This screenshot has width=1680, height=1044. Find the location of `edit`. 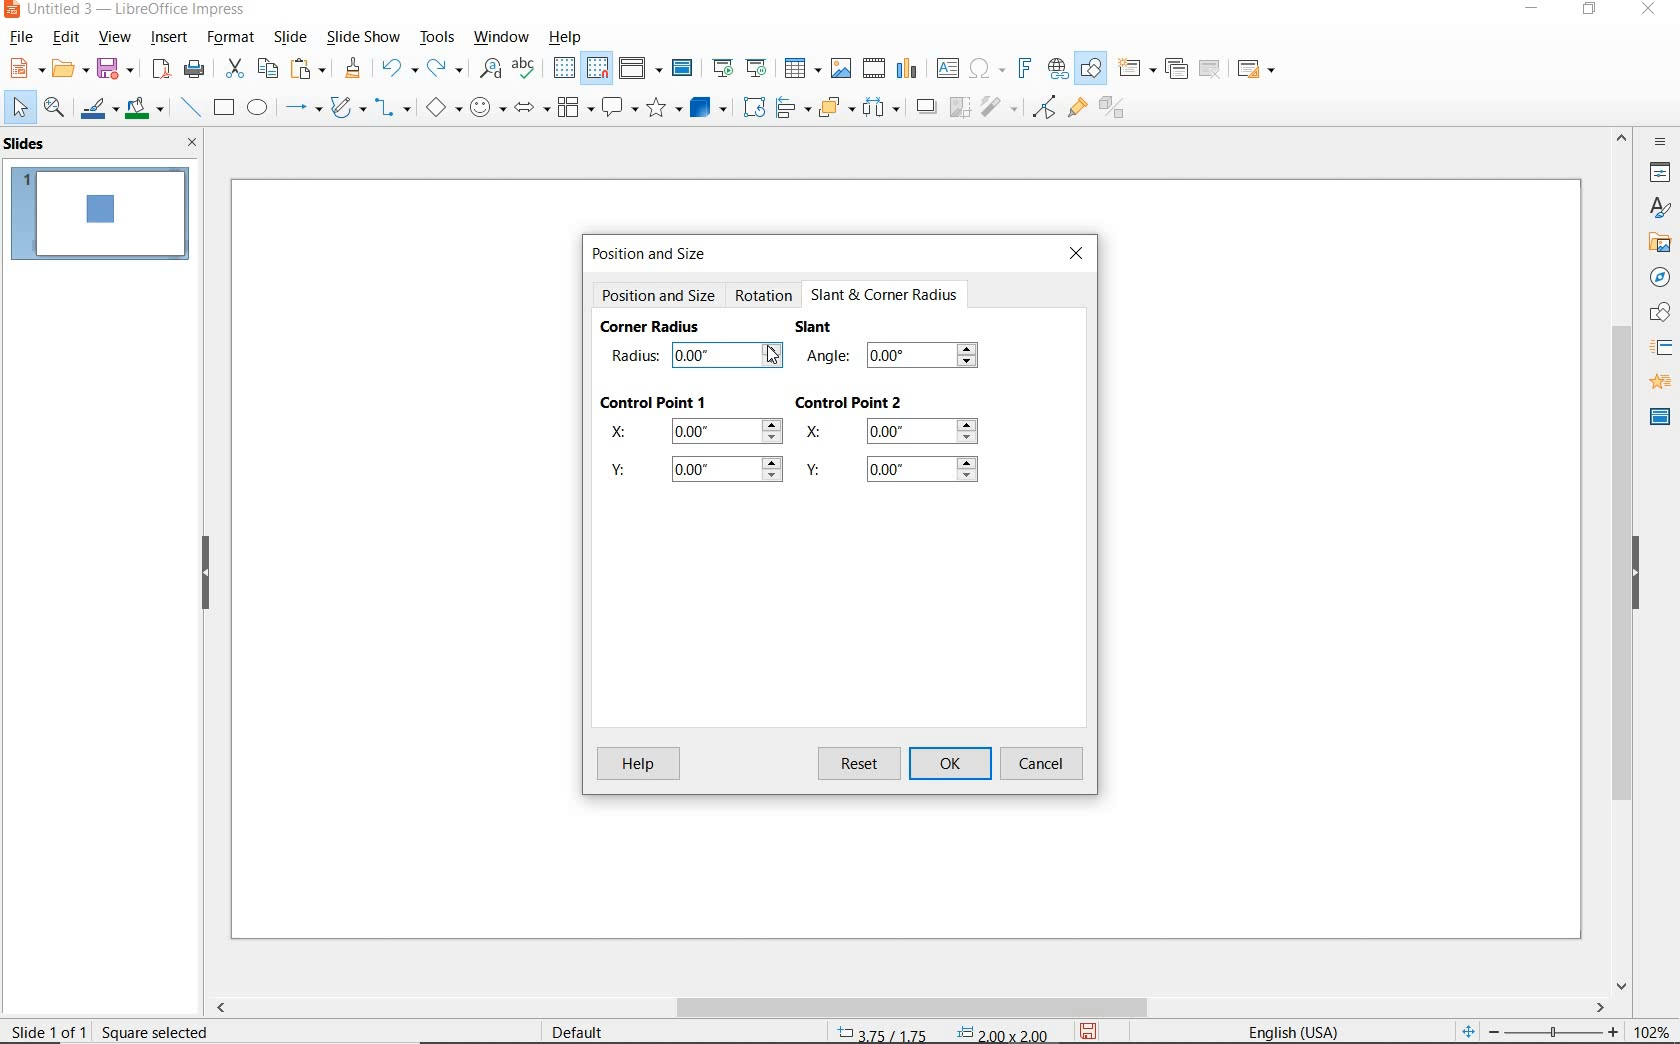

edit is located at coordinates (66, 38).